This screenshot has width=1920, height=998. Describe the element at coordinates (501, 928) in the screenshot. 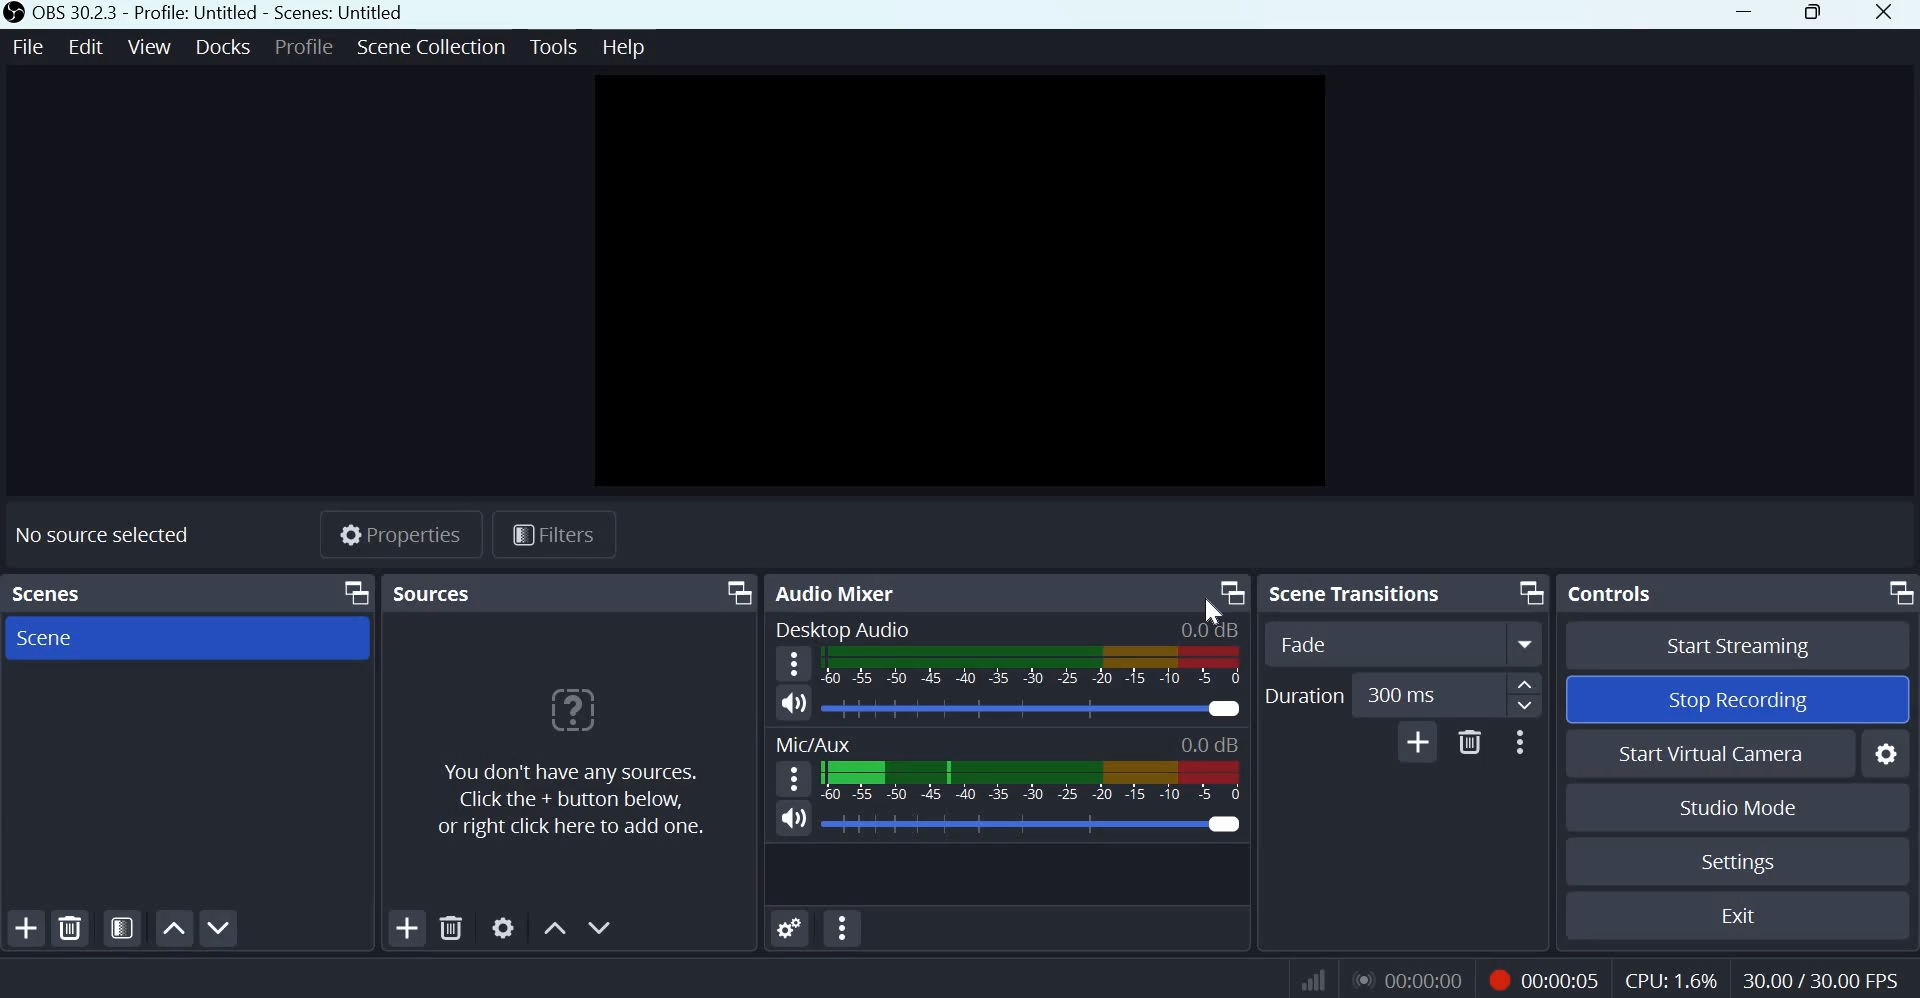

I see `Open source properties` at that location.